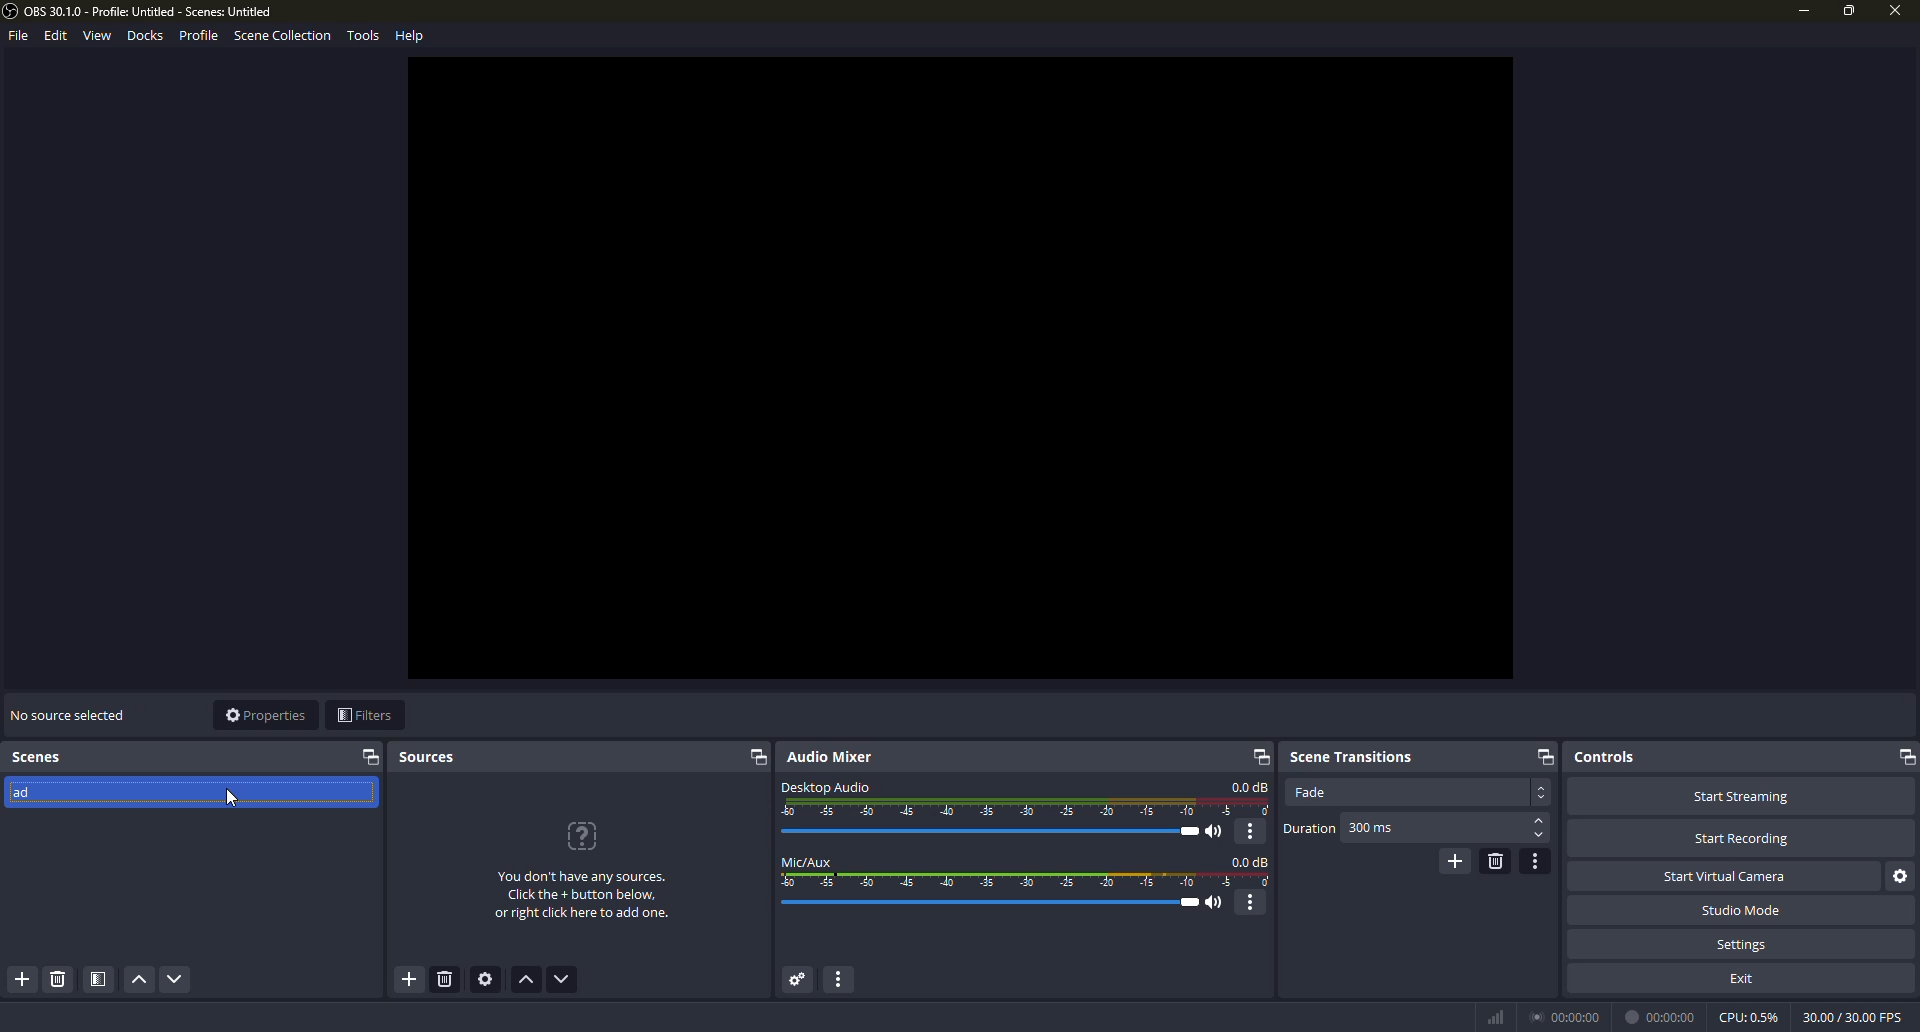  I want to click on properties, so click(265, 715).